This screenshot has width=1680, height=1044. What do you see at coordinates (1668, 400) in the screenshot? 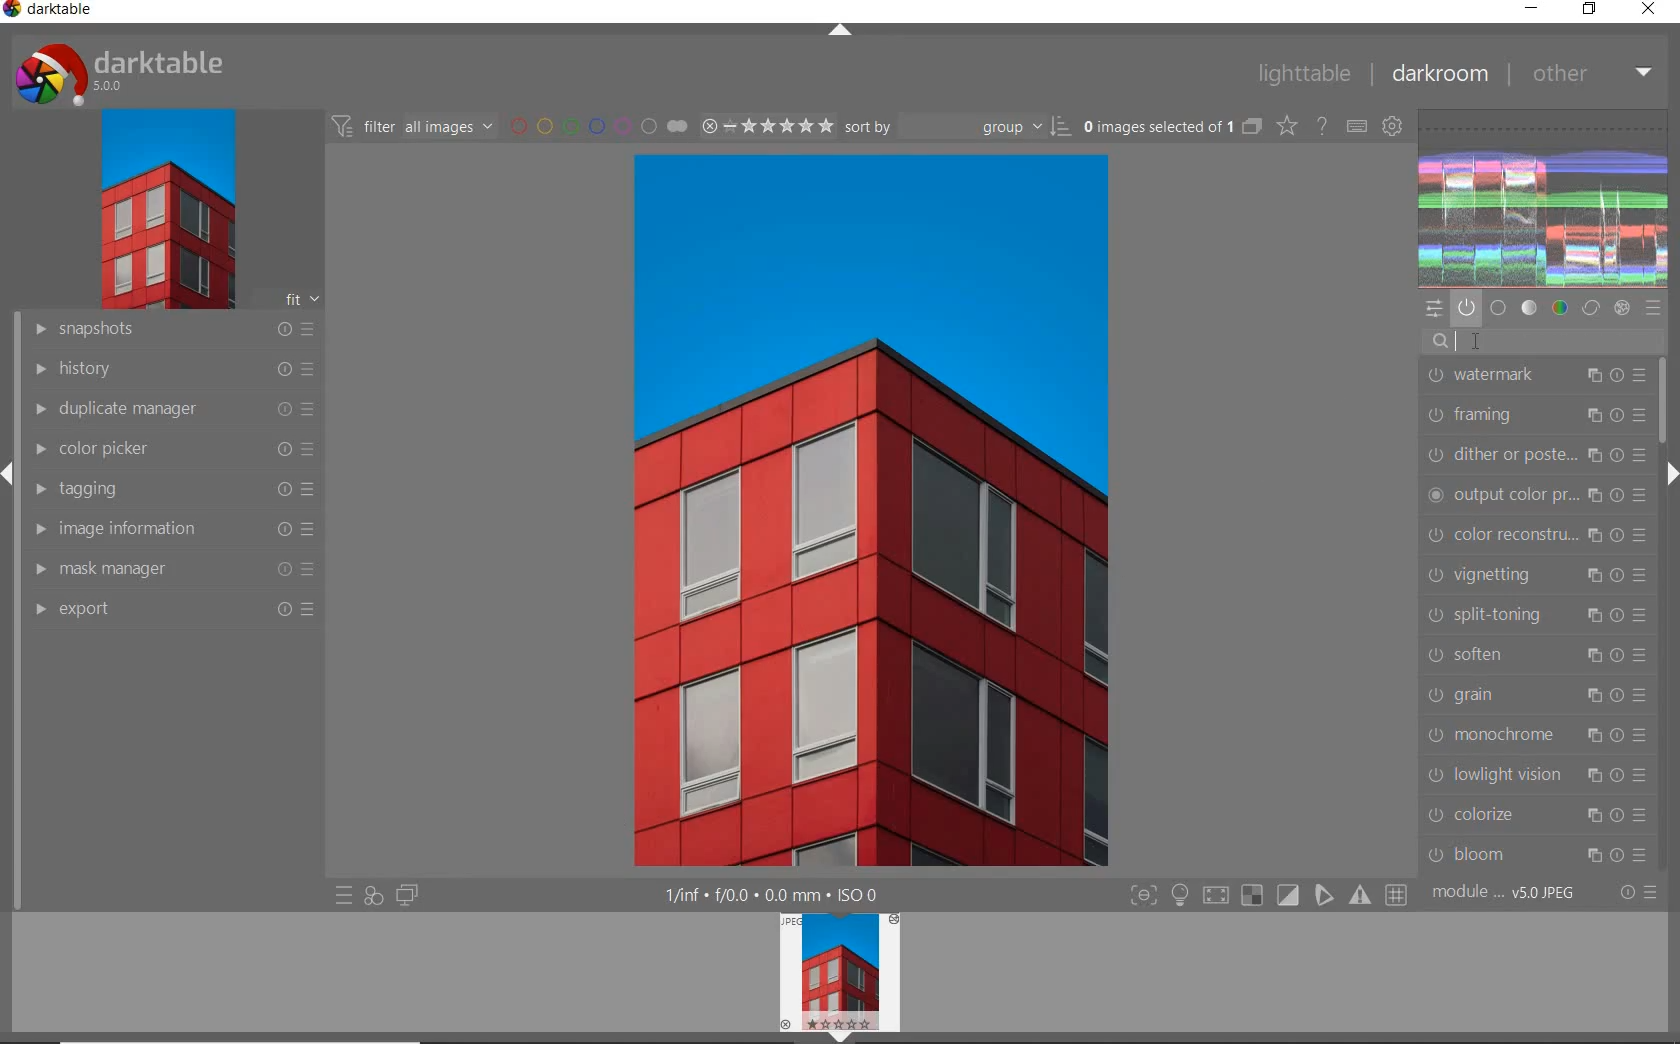
I see `scollbar` at bounding box center [1668, 400].